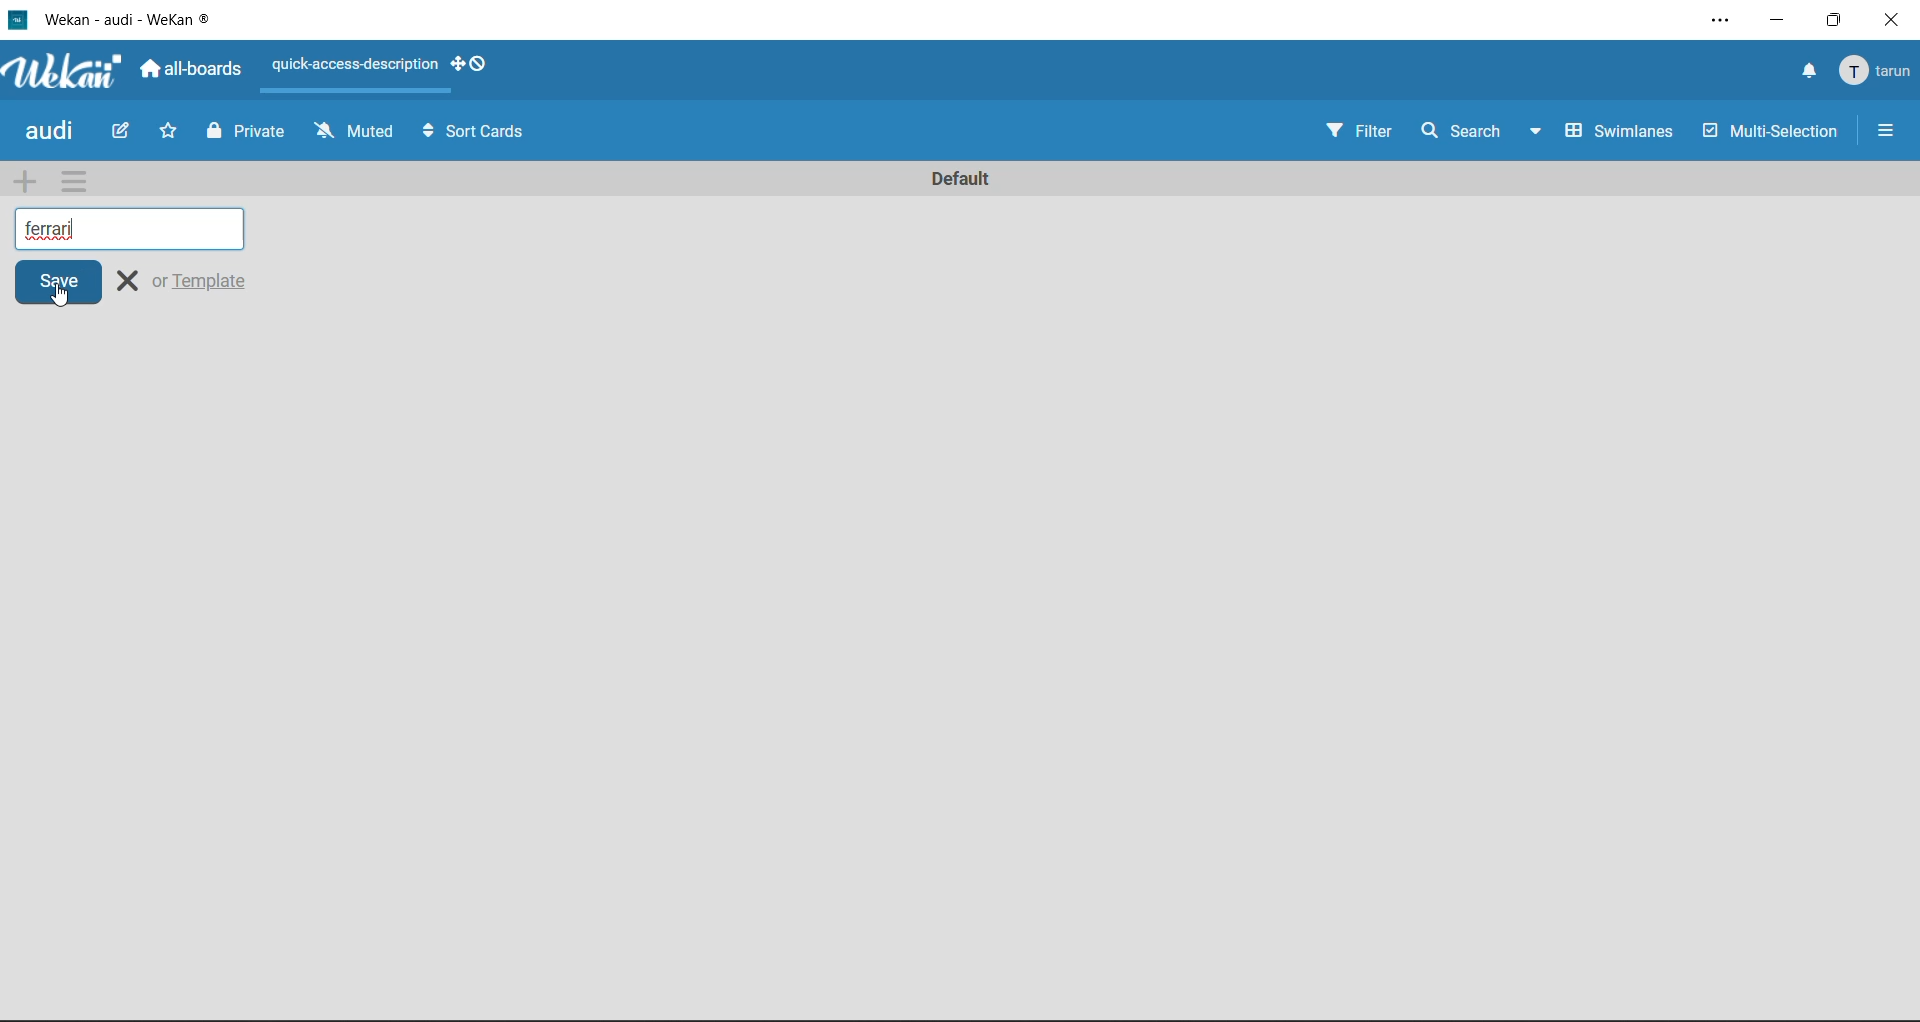 This screenshot has width=1920, height=1022. What do you see at coordinates (472, 65) in the screenshot?
I see `show desktop drag handles` at bounding box center [472, 65].